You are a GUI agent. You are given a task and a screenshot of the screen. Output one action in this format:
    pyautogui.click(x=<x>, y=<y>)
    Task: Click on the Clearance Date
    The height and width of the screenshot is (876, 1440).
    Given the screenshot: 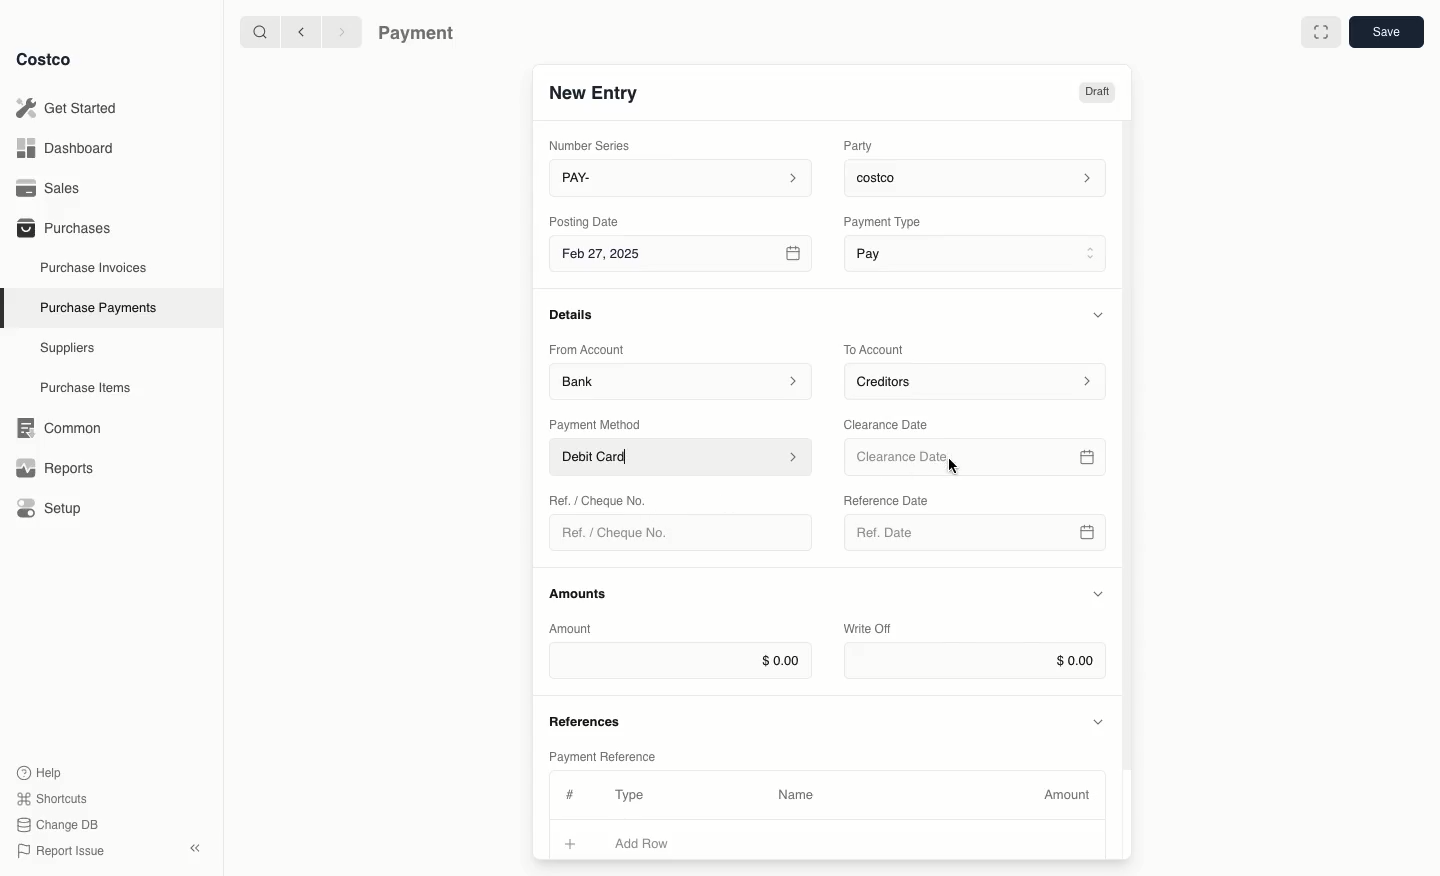 What is the action you would take?
    pyautogui.click(x=893, y=423)
    